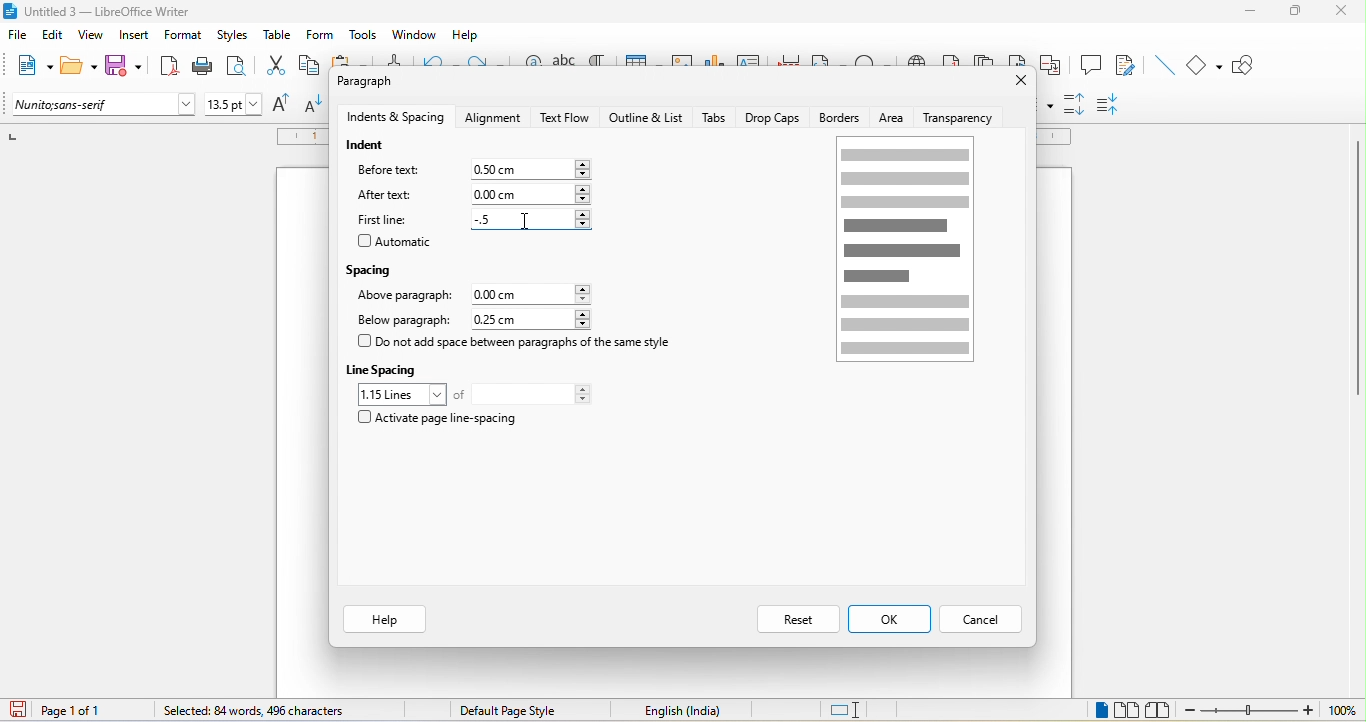 This screenshot has height=722, width=1366. I want to click on default page style, so click(511, 711).